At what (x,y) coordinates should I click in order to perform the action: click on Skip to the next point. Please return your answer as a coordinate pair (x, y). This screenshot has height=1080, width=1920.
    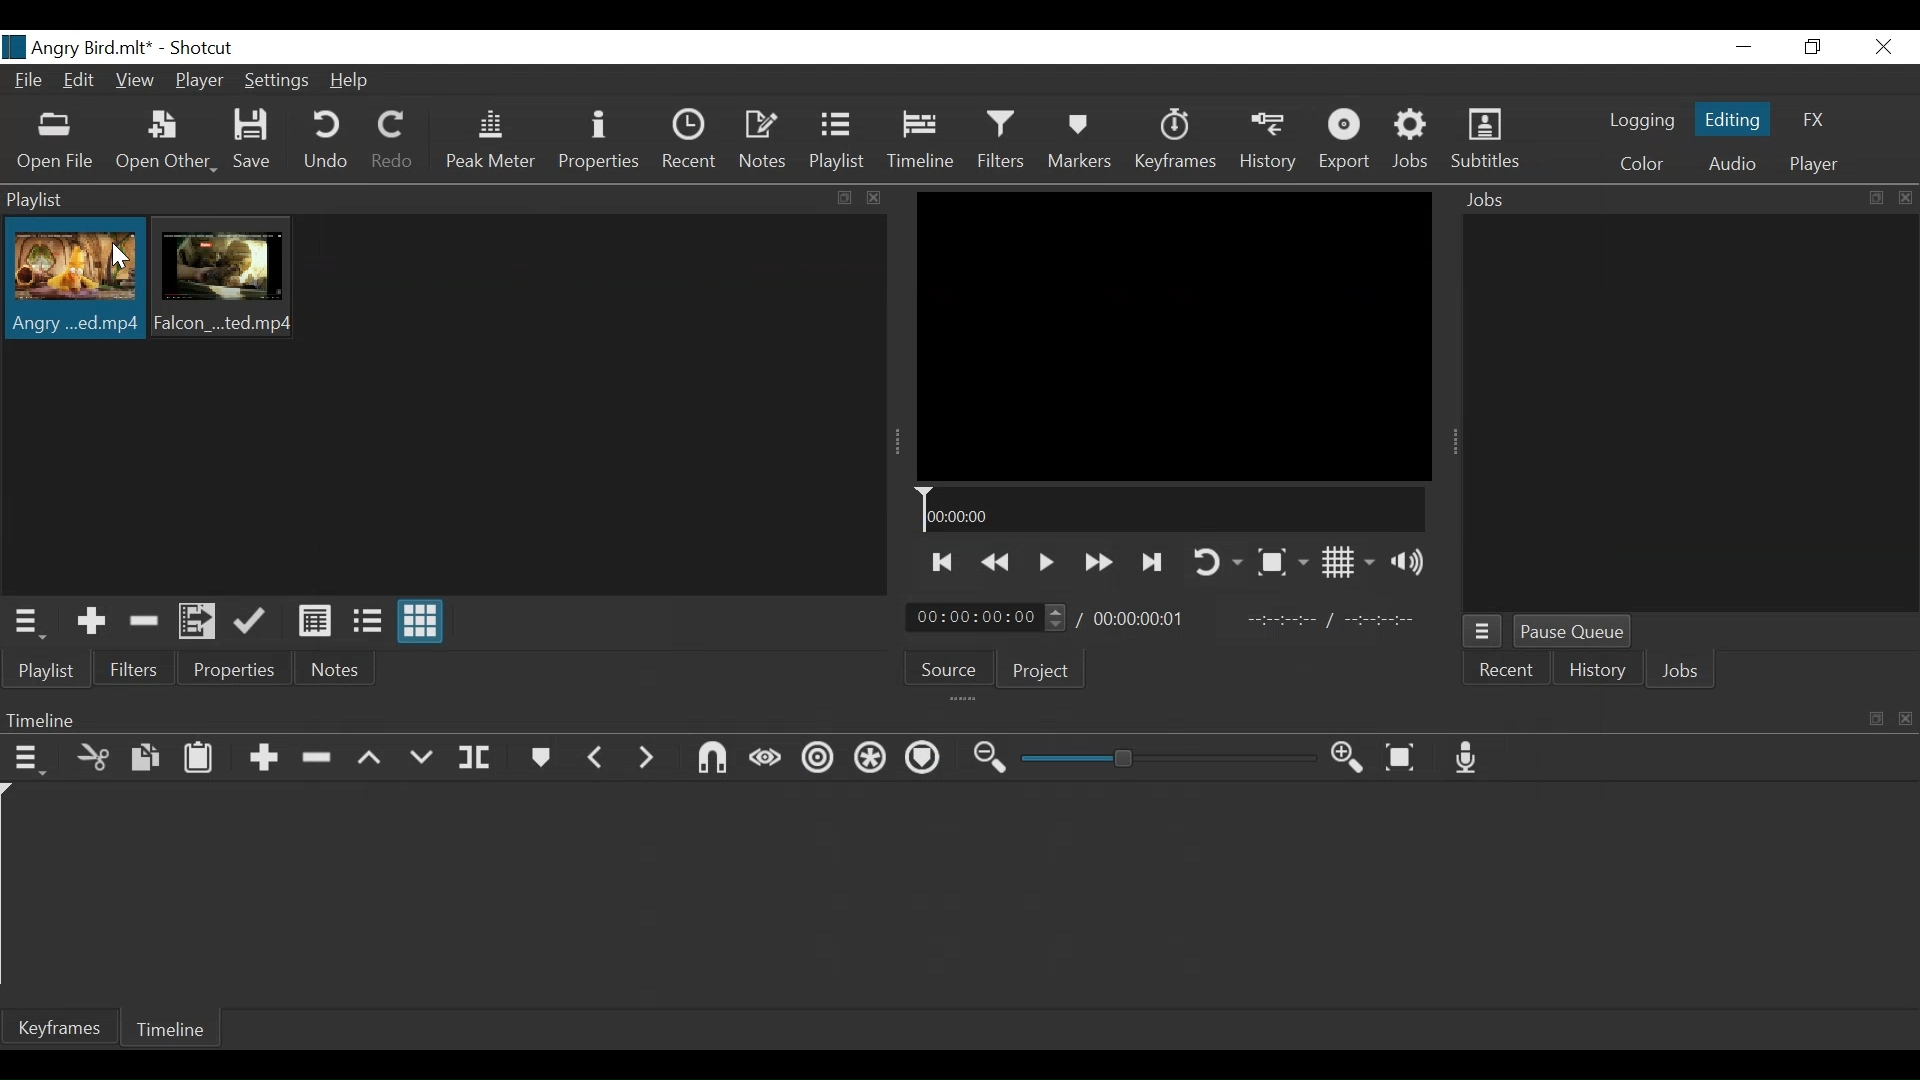
    Looking at the image, I should click on (1153, 563).